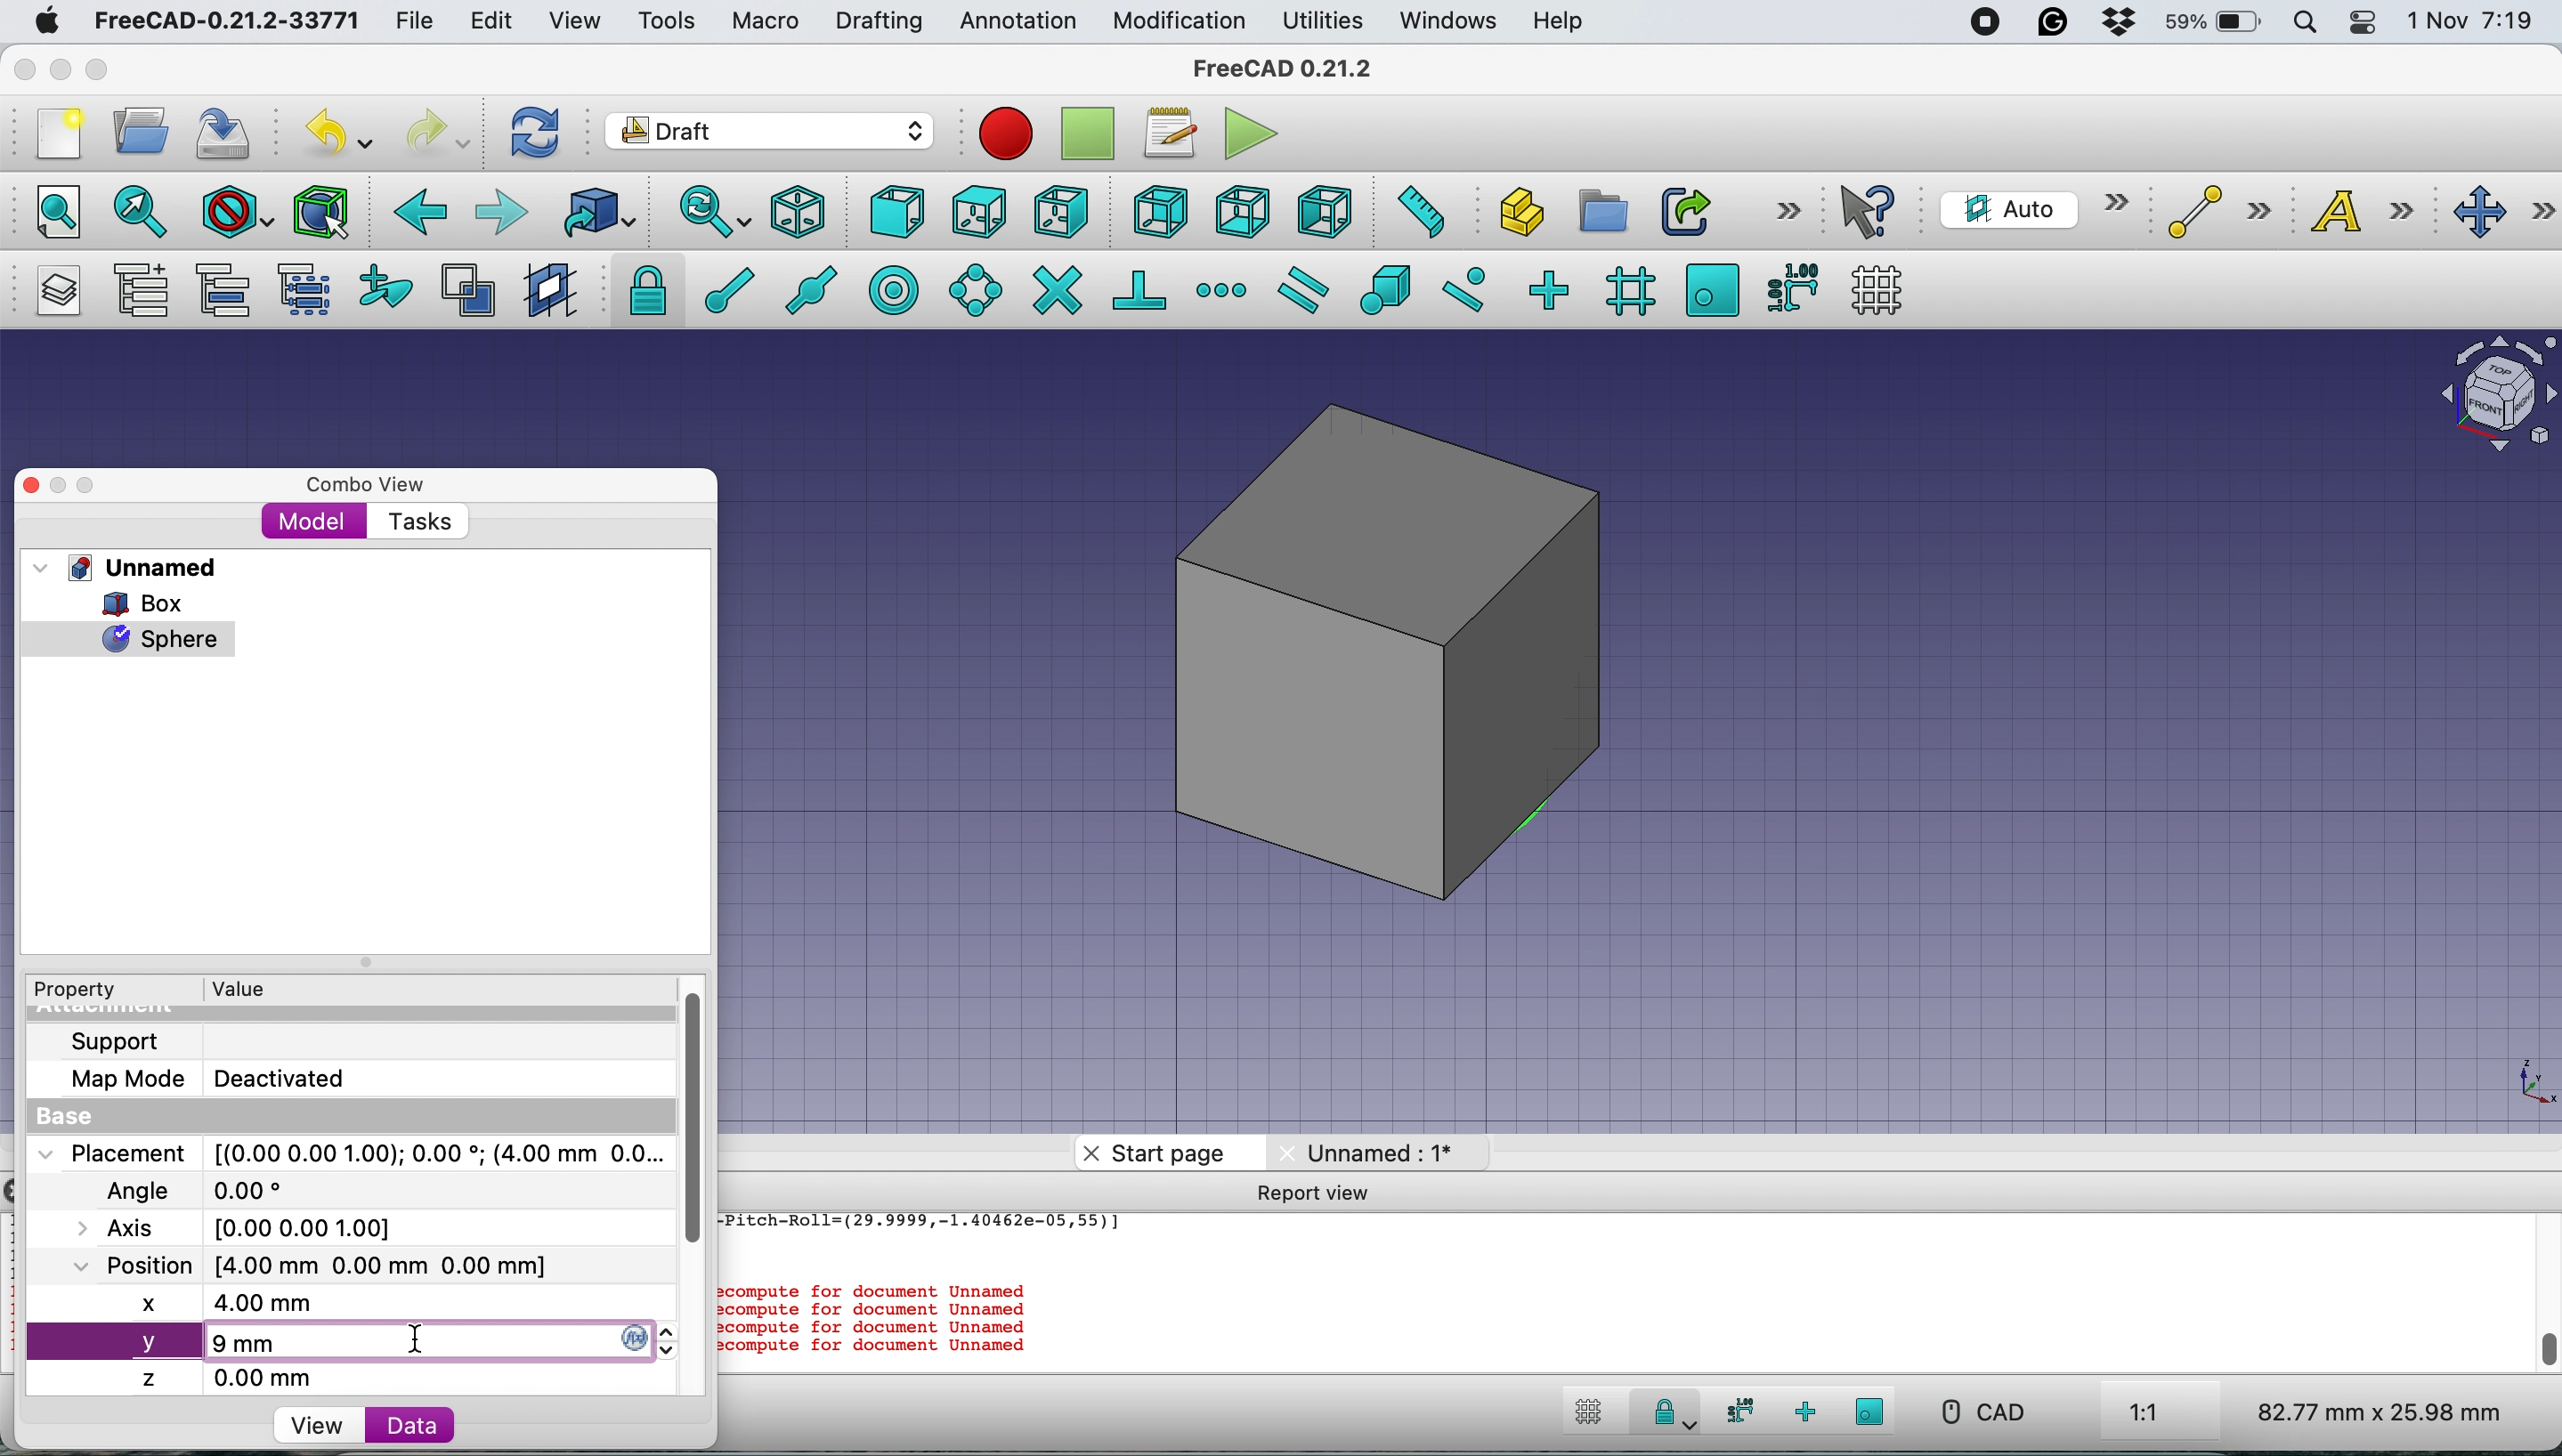  What do you see at coordinates (531, 131) in the screenshot?
I see `refresh` at bounding box center [531, 131].